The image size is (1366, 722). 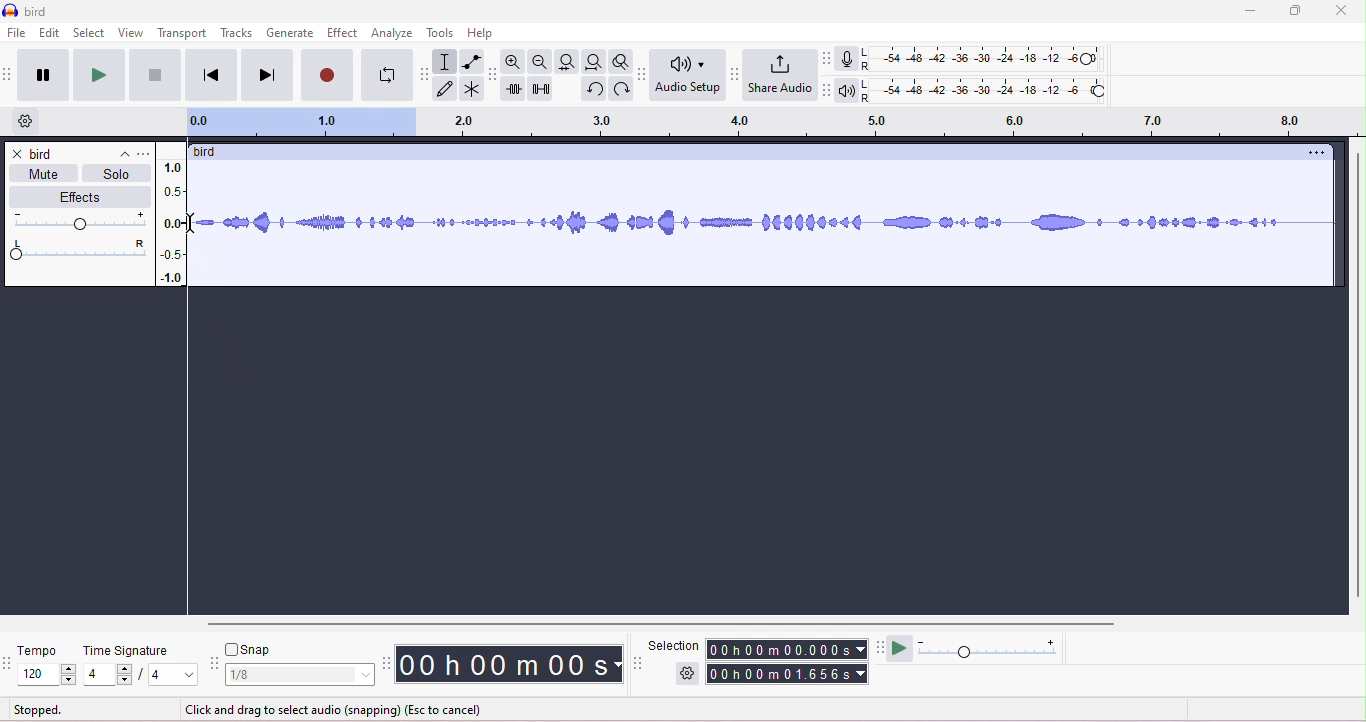 I want to click on stopped, so click(x=38, y=711).